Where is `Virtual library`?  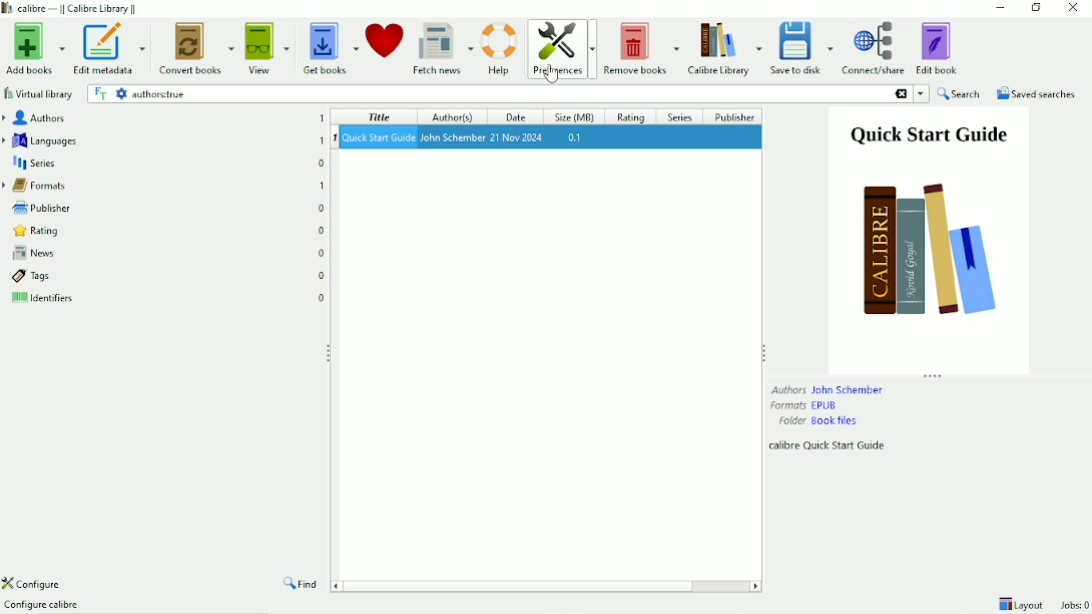
Virtual library is located at coordinates (39, 93).